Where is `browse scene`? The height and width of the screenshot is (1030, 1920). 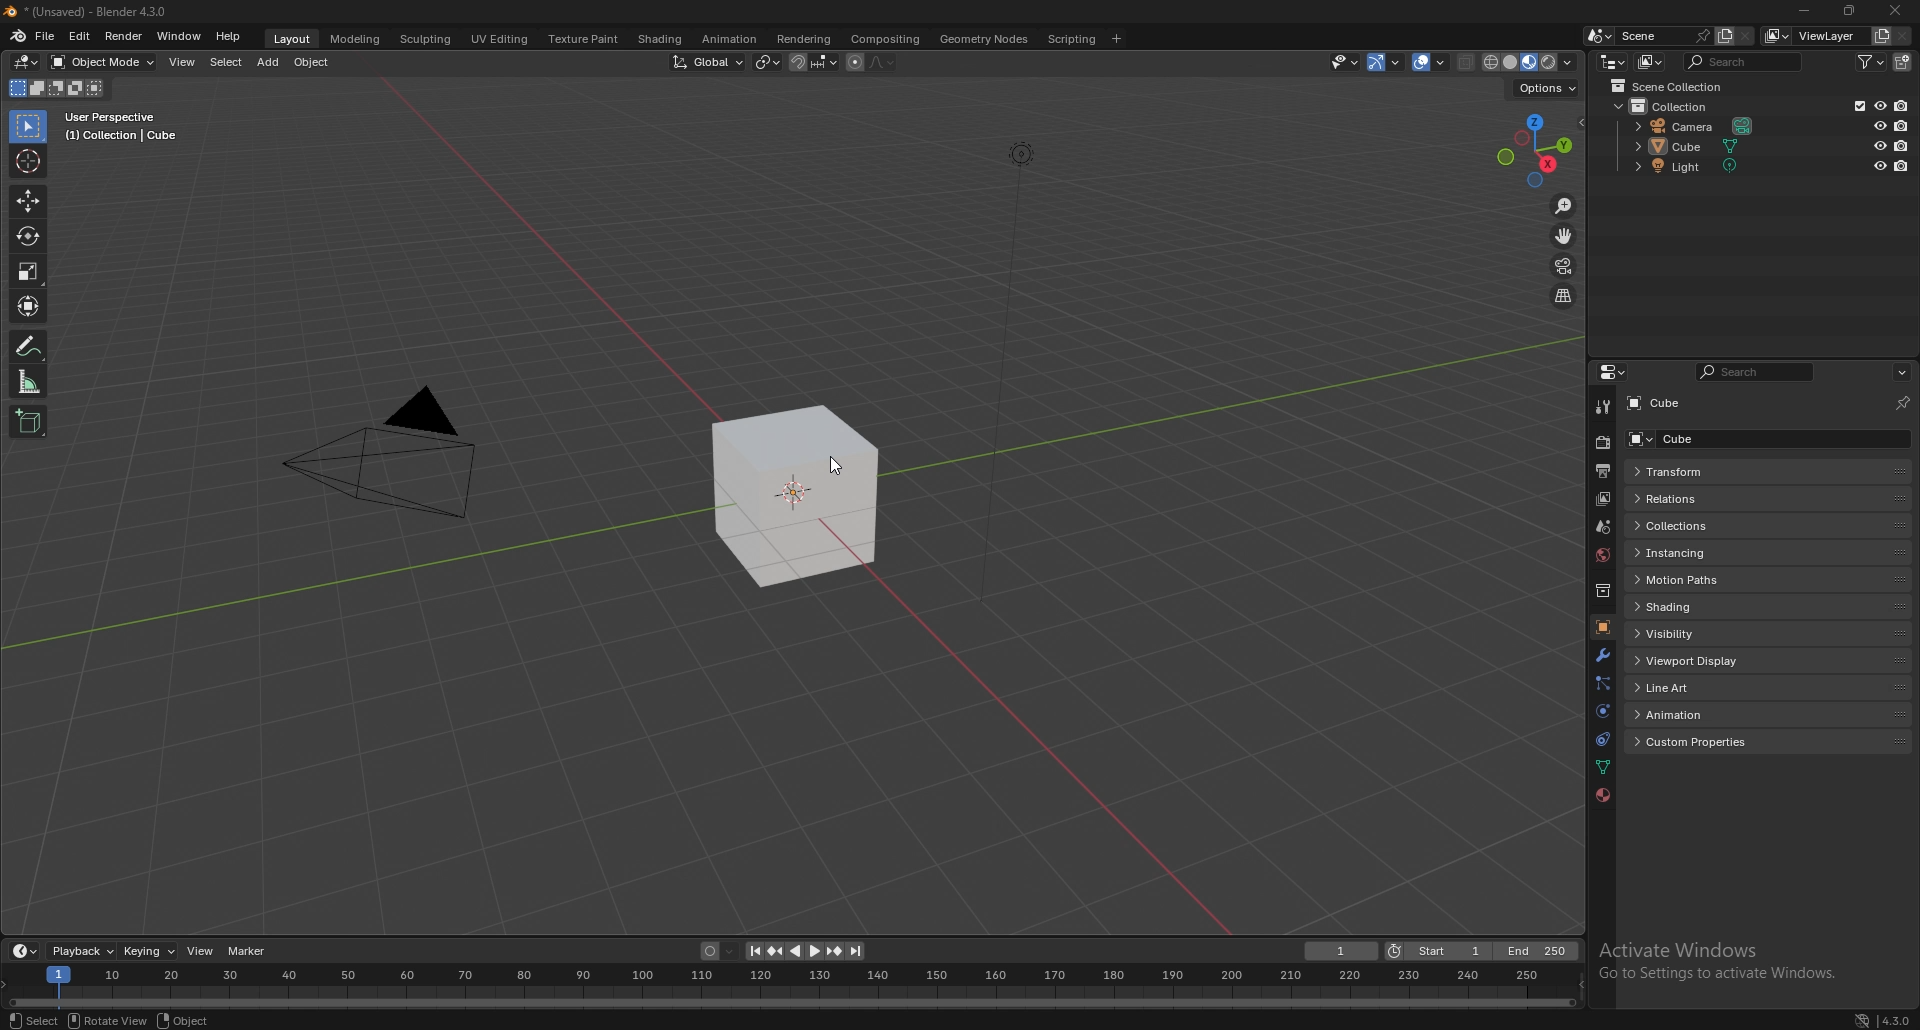 browse scene is located at coordinates (1600, 36).